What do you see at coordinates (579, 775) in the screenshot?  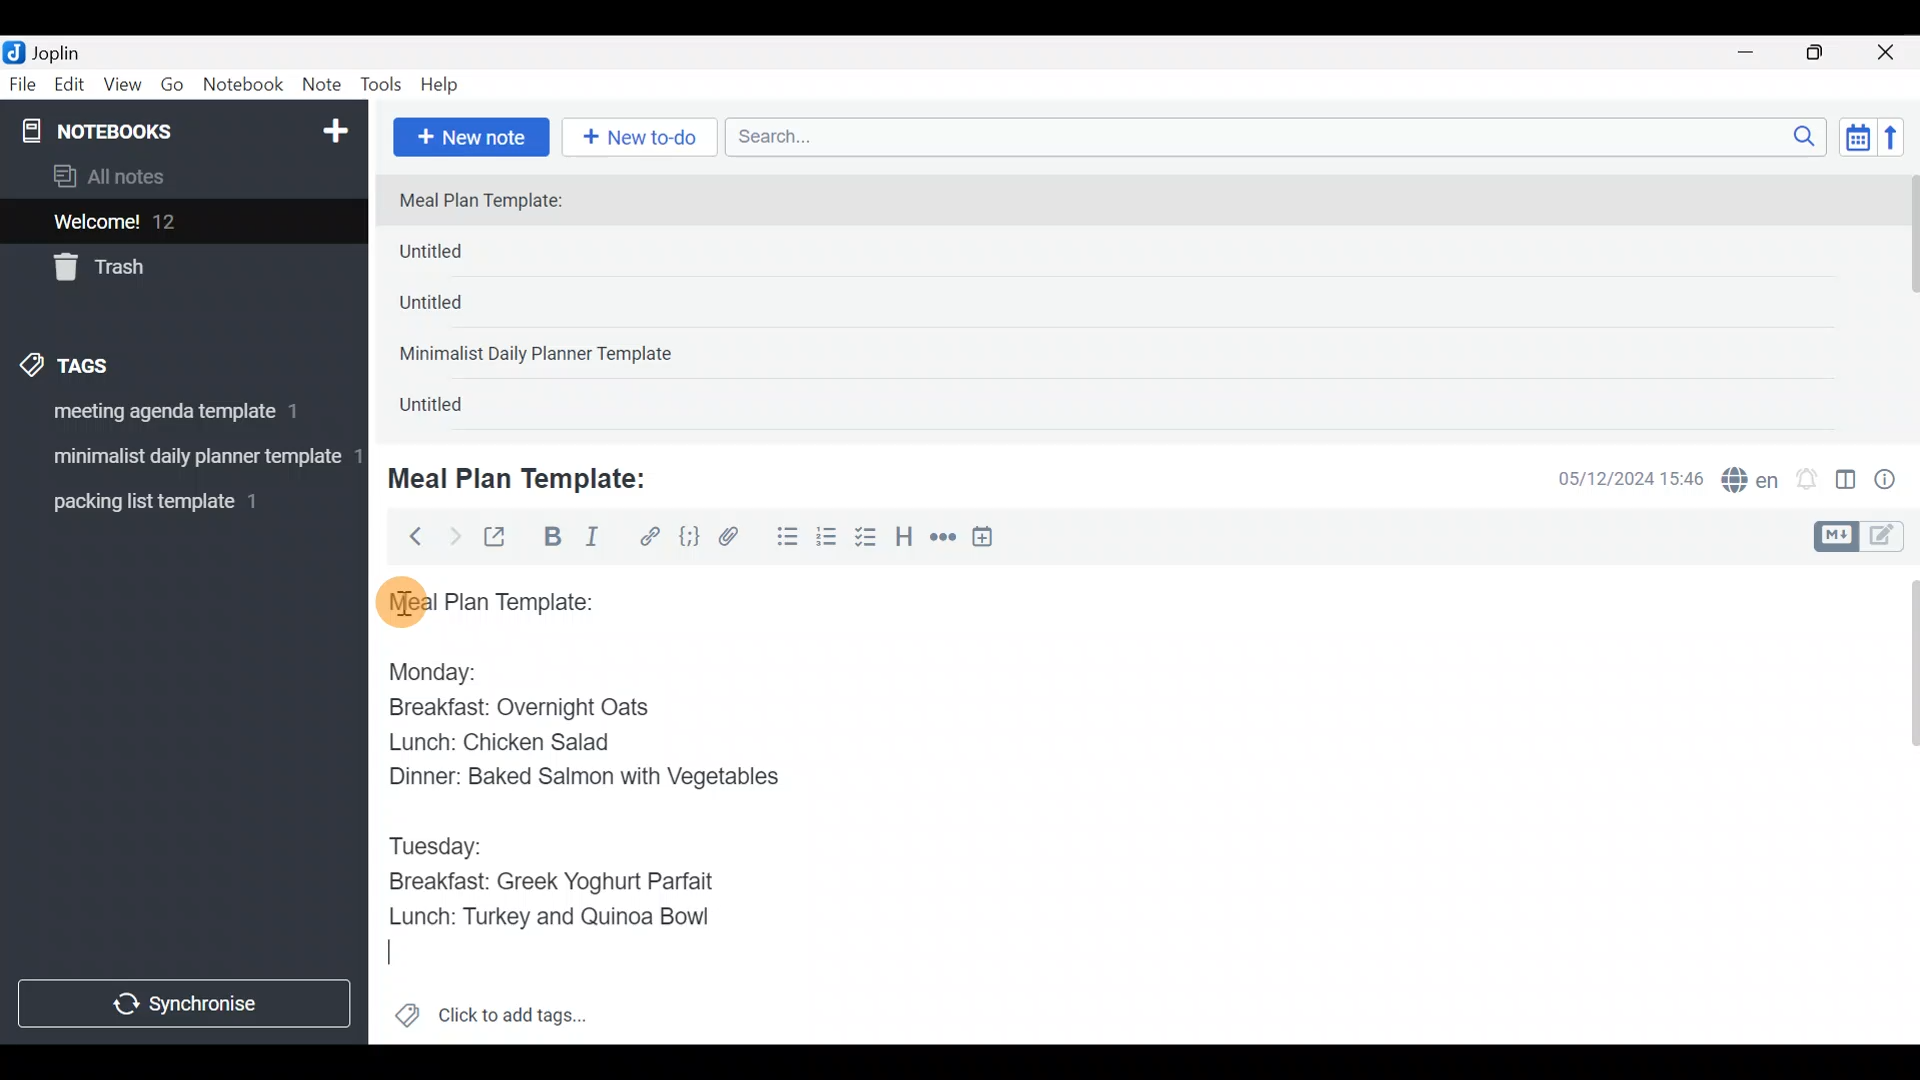 I see `Dinner: Baked Salmon with Vegetables` at bounding box center [579, 775].